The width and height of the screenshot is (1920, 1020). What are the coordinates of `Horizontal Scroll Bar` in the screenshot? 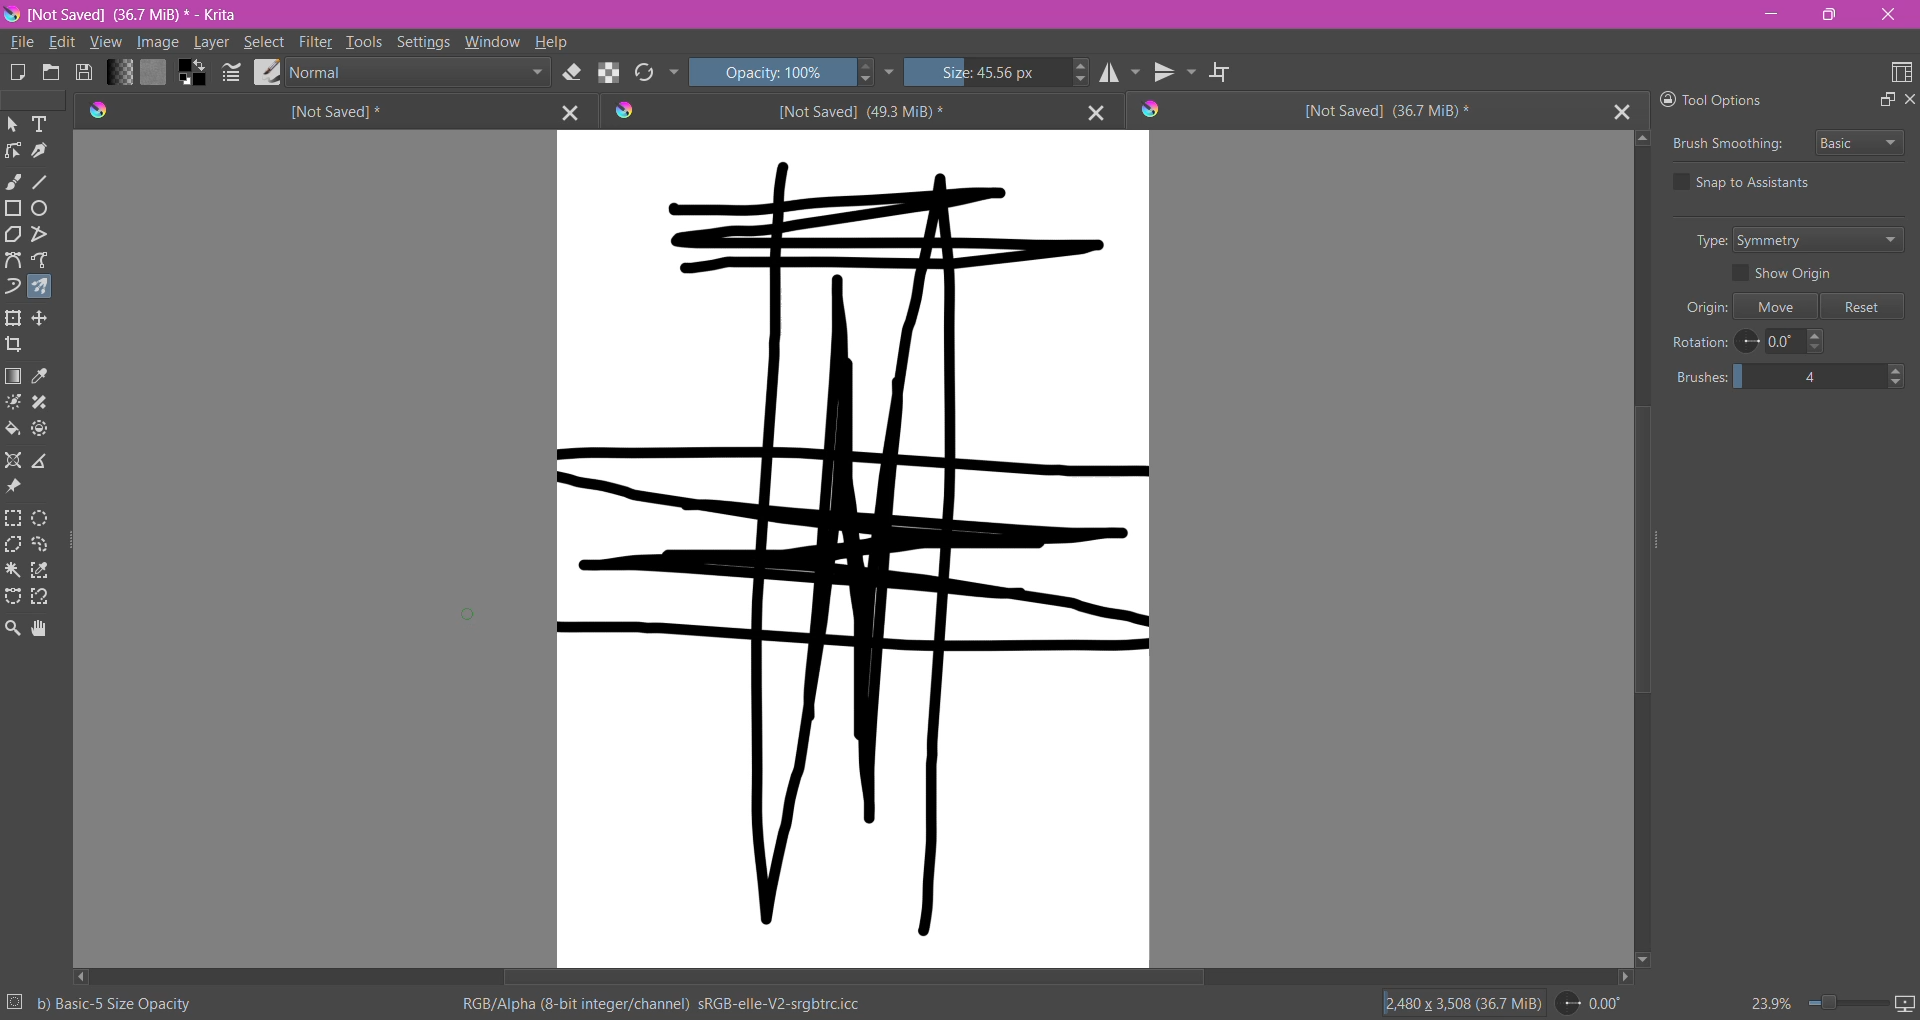 It's located at (852, 978).